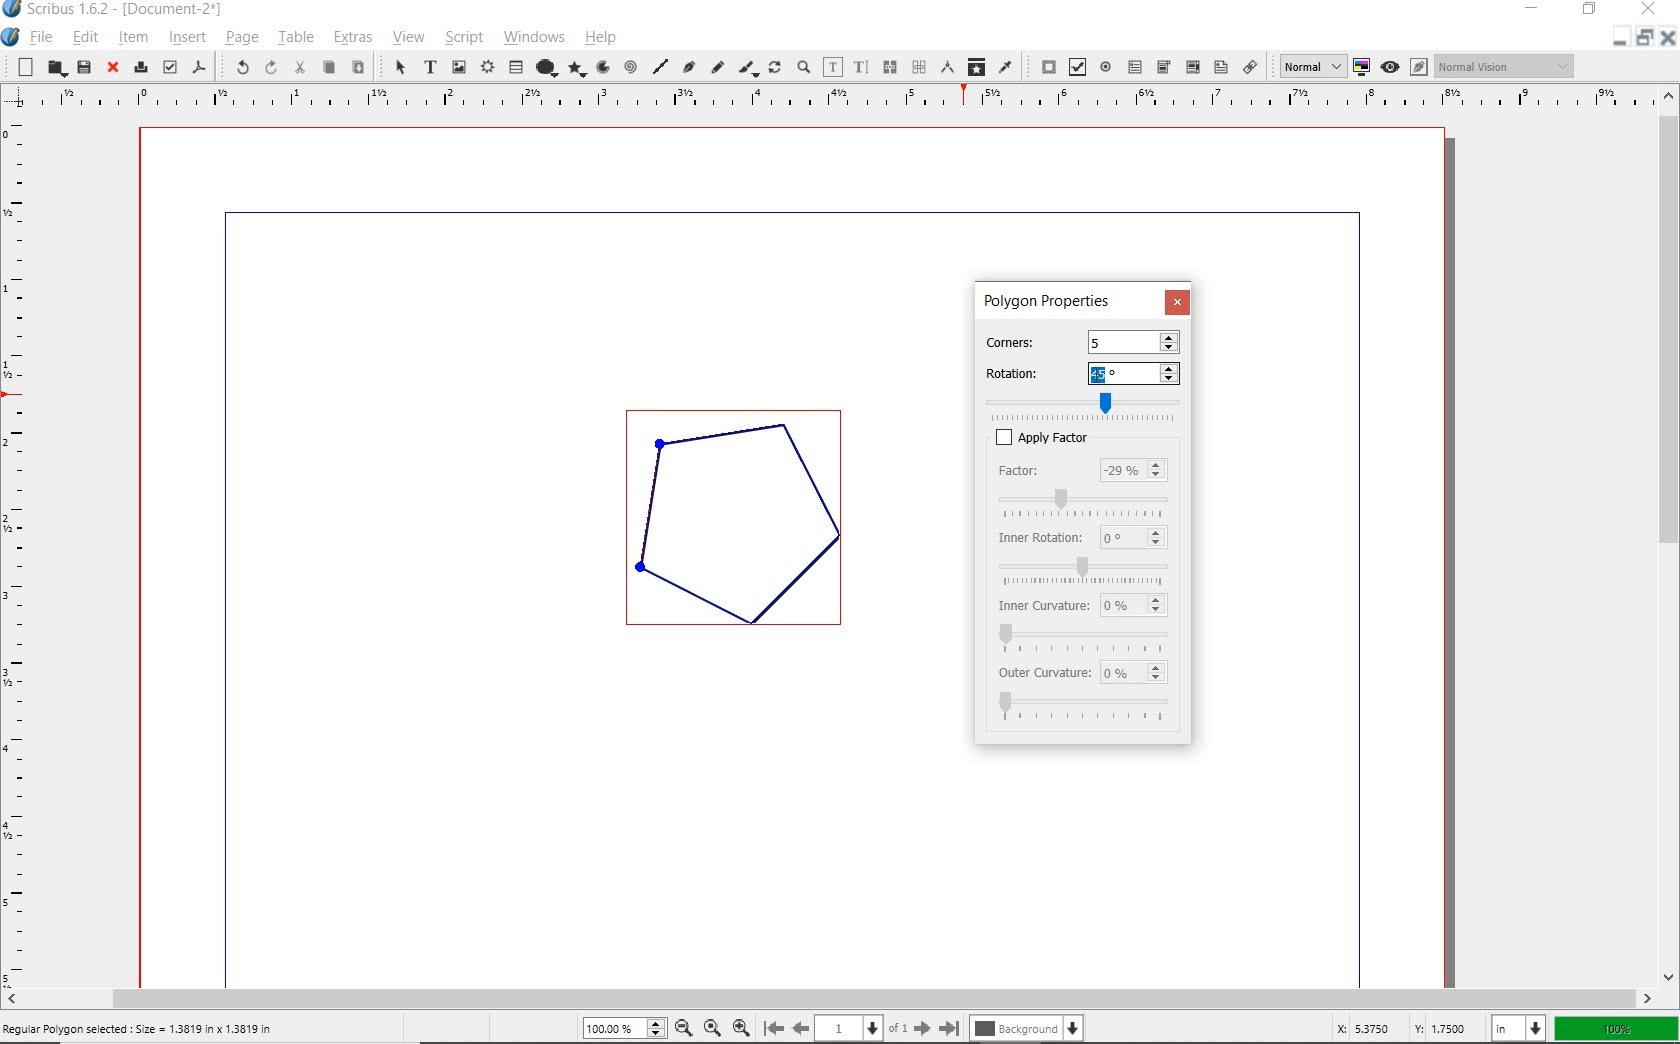 Image resolution: width=1680 pixels, height=1044 pixels. Describe the element at coordinates (1136, 374) in the screenshot. I see `input rotate` at that location.